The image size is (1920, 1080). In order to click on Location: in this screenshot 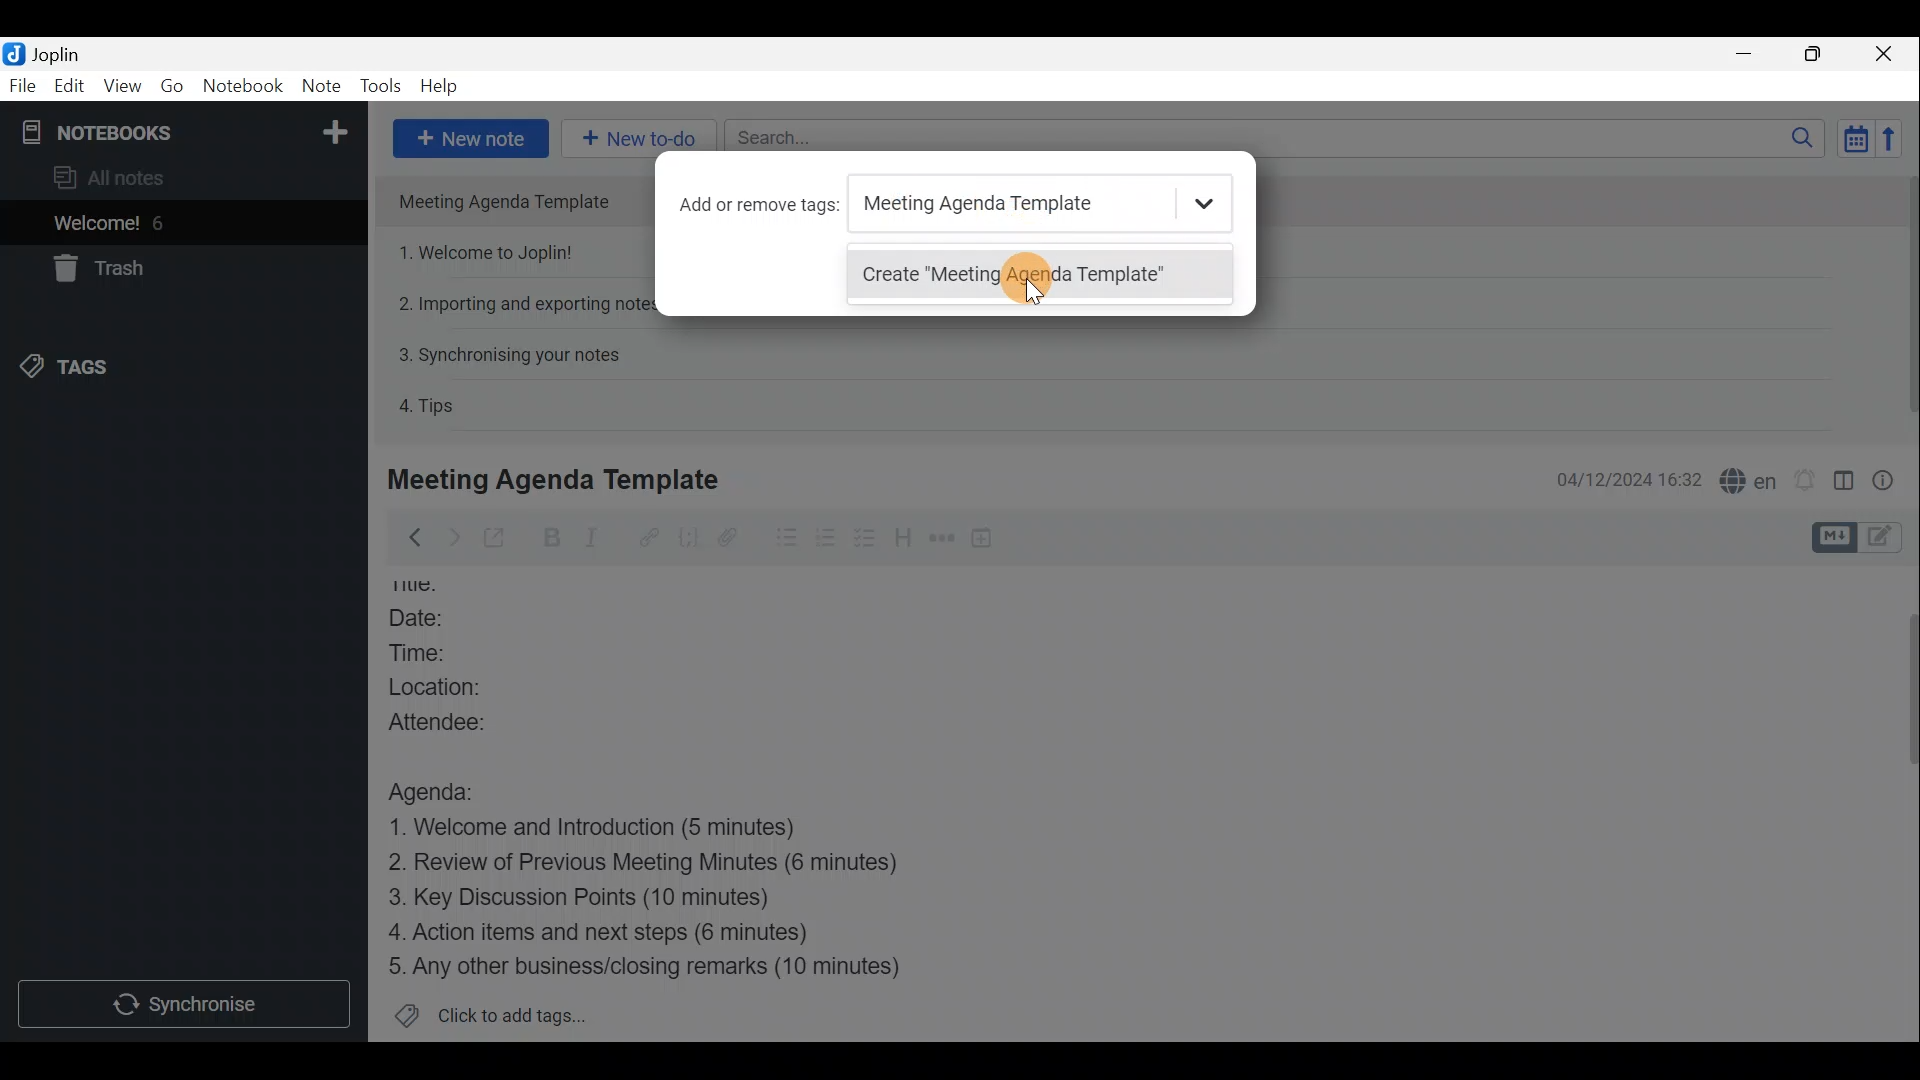, I will do `click(459, 687)`.